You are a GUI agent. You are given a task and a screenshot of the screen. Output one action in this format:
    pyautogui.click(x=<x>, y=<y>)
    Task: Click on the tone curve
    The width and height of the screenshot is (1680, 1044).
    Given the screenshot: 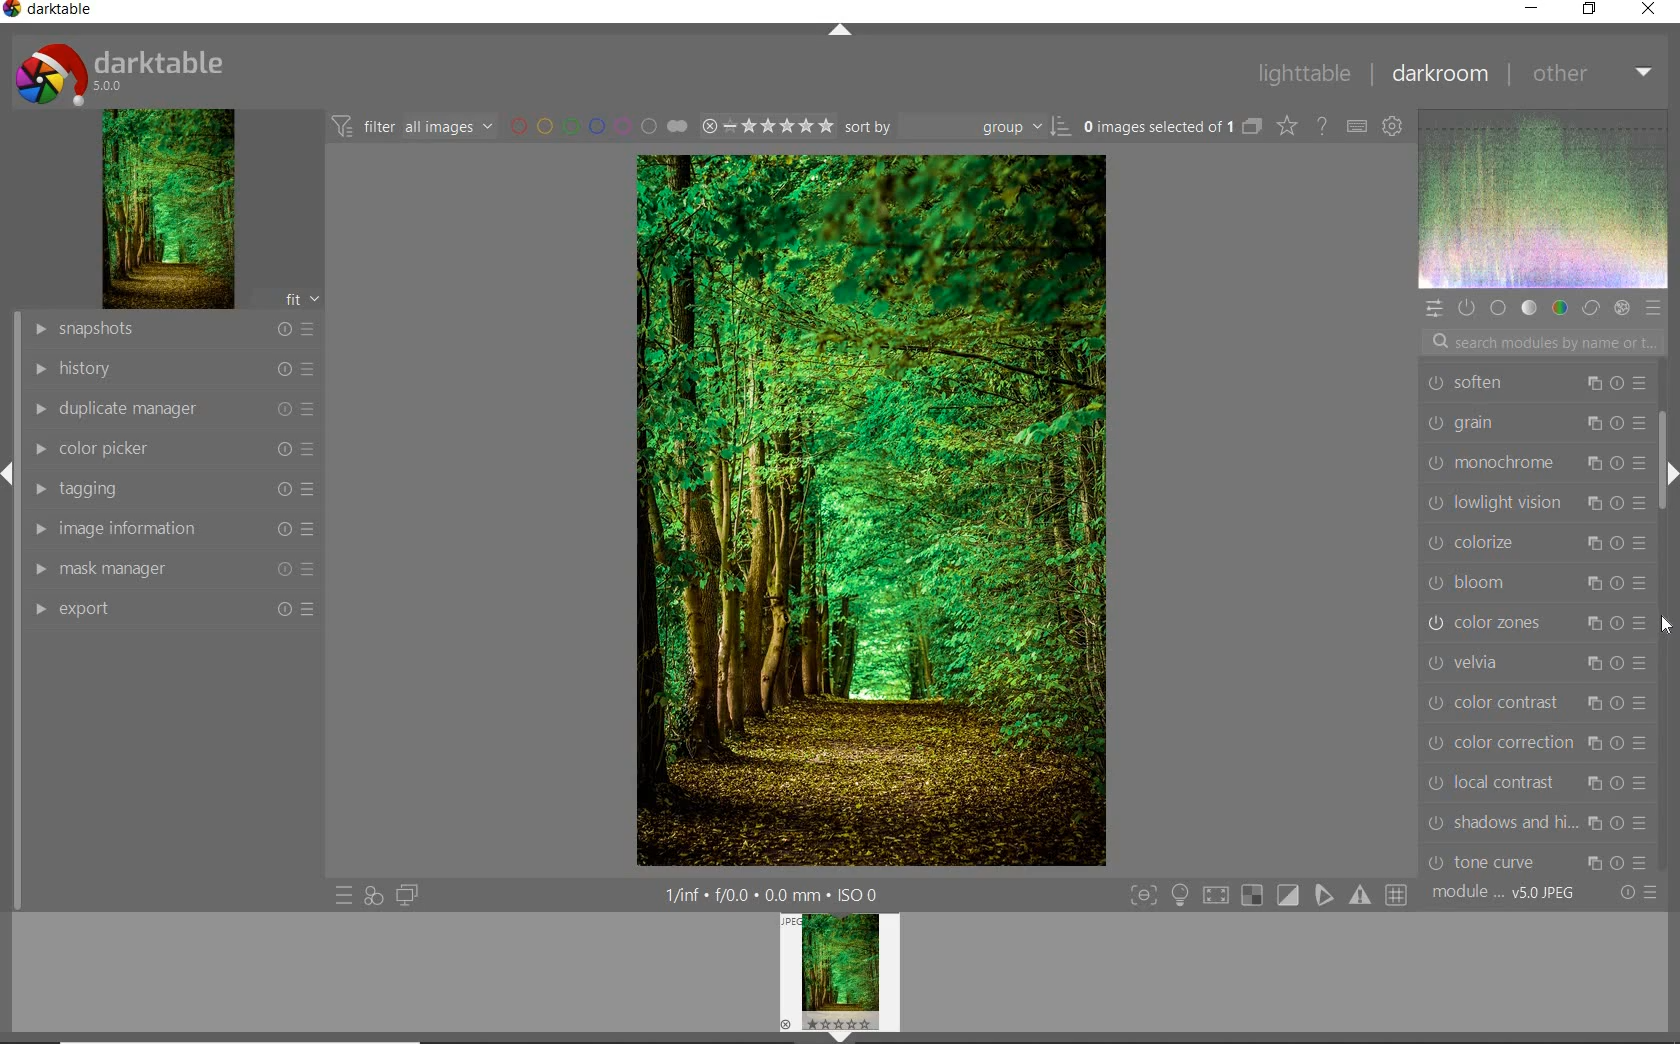 What is the action you would take?
    pyautogui.click(x=1540, y=864)
    